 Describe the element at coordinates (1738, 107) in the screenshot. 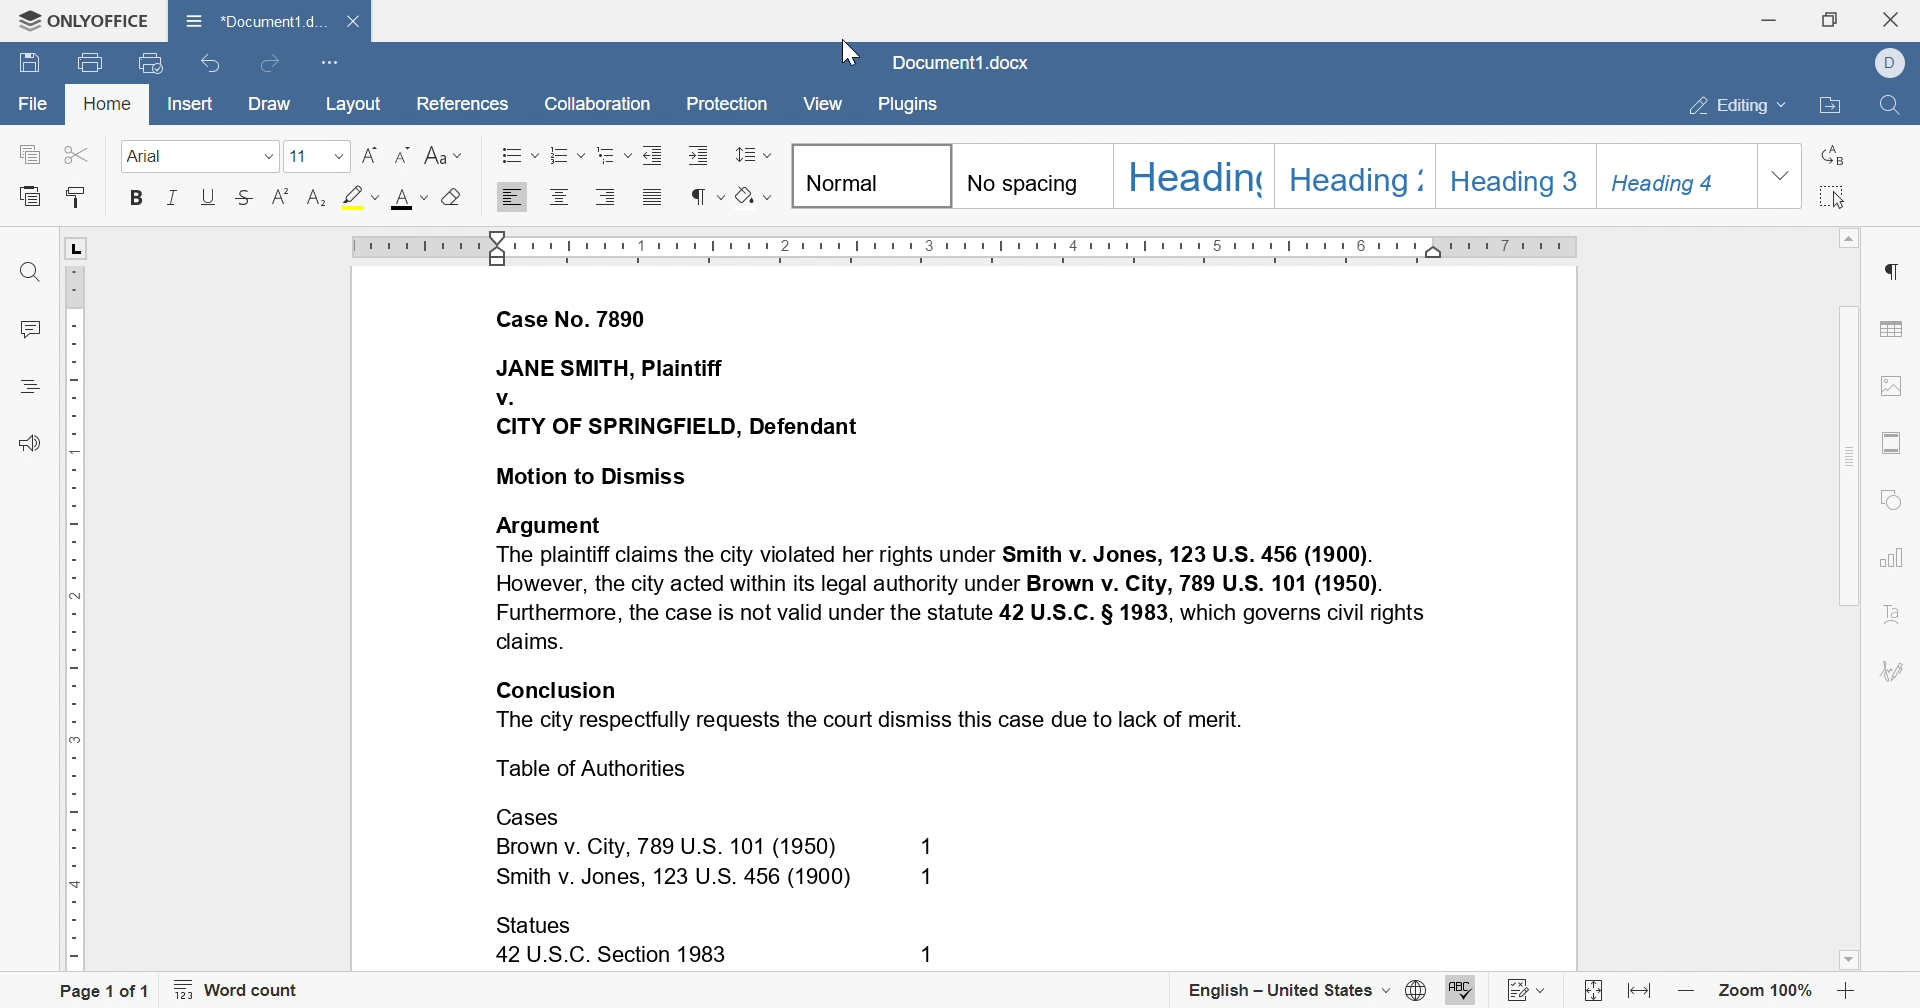

I see `editing` at that location.